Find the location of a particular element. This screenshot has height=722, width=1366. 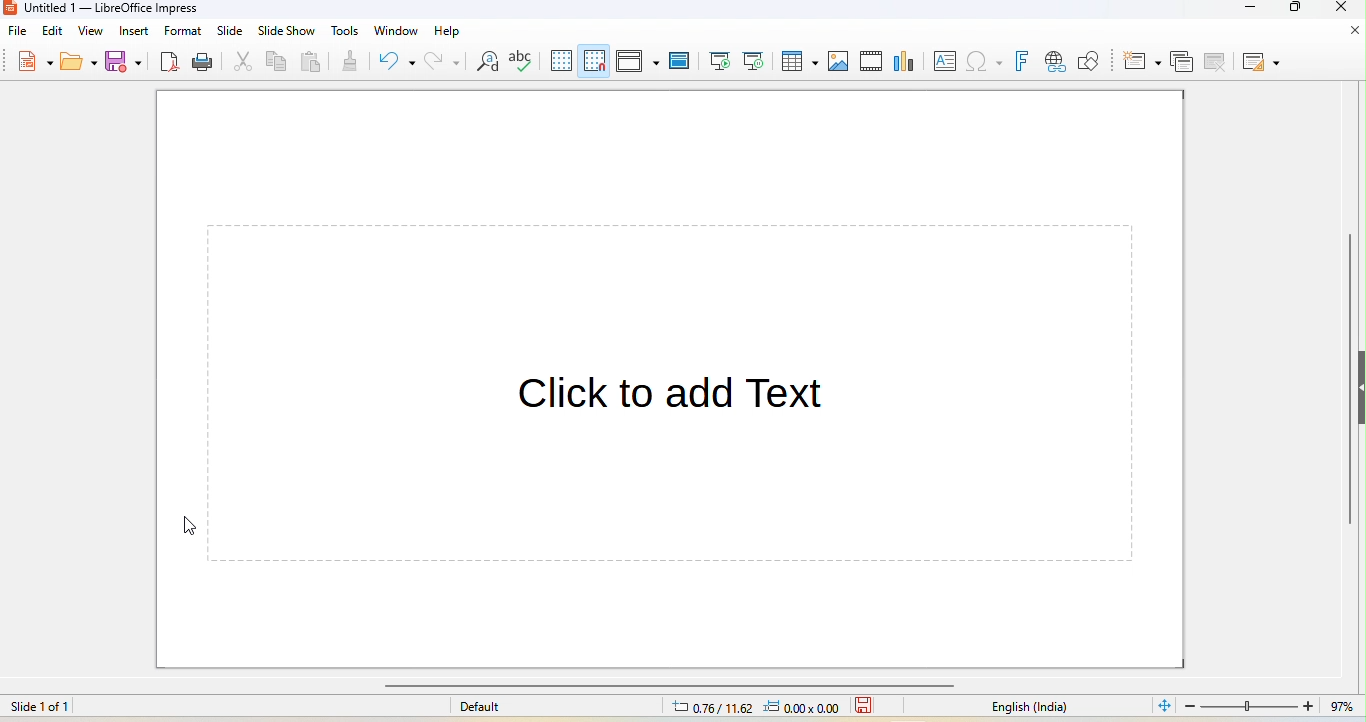

Libreoffice Logo is located at coordinates (10, 10).